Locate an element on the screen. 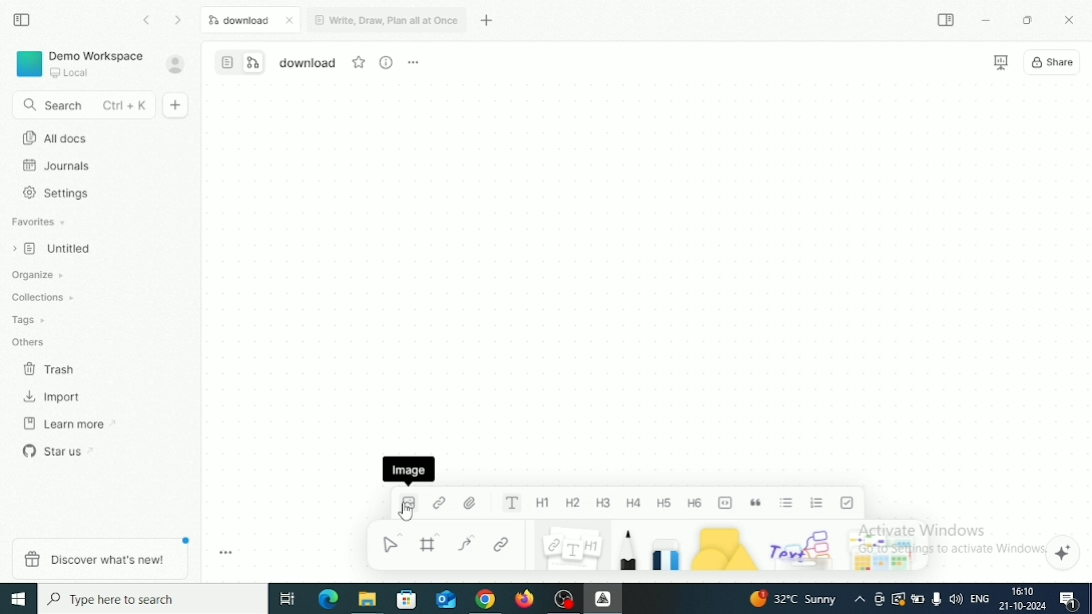  Favorites is located at coordinates (40, 222).